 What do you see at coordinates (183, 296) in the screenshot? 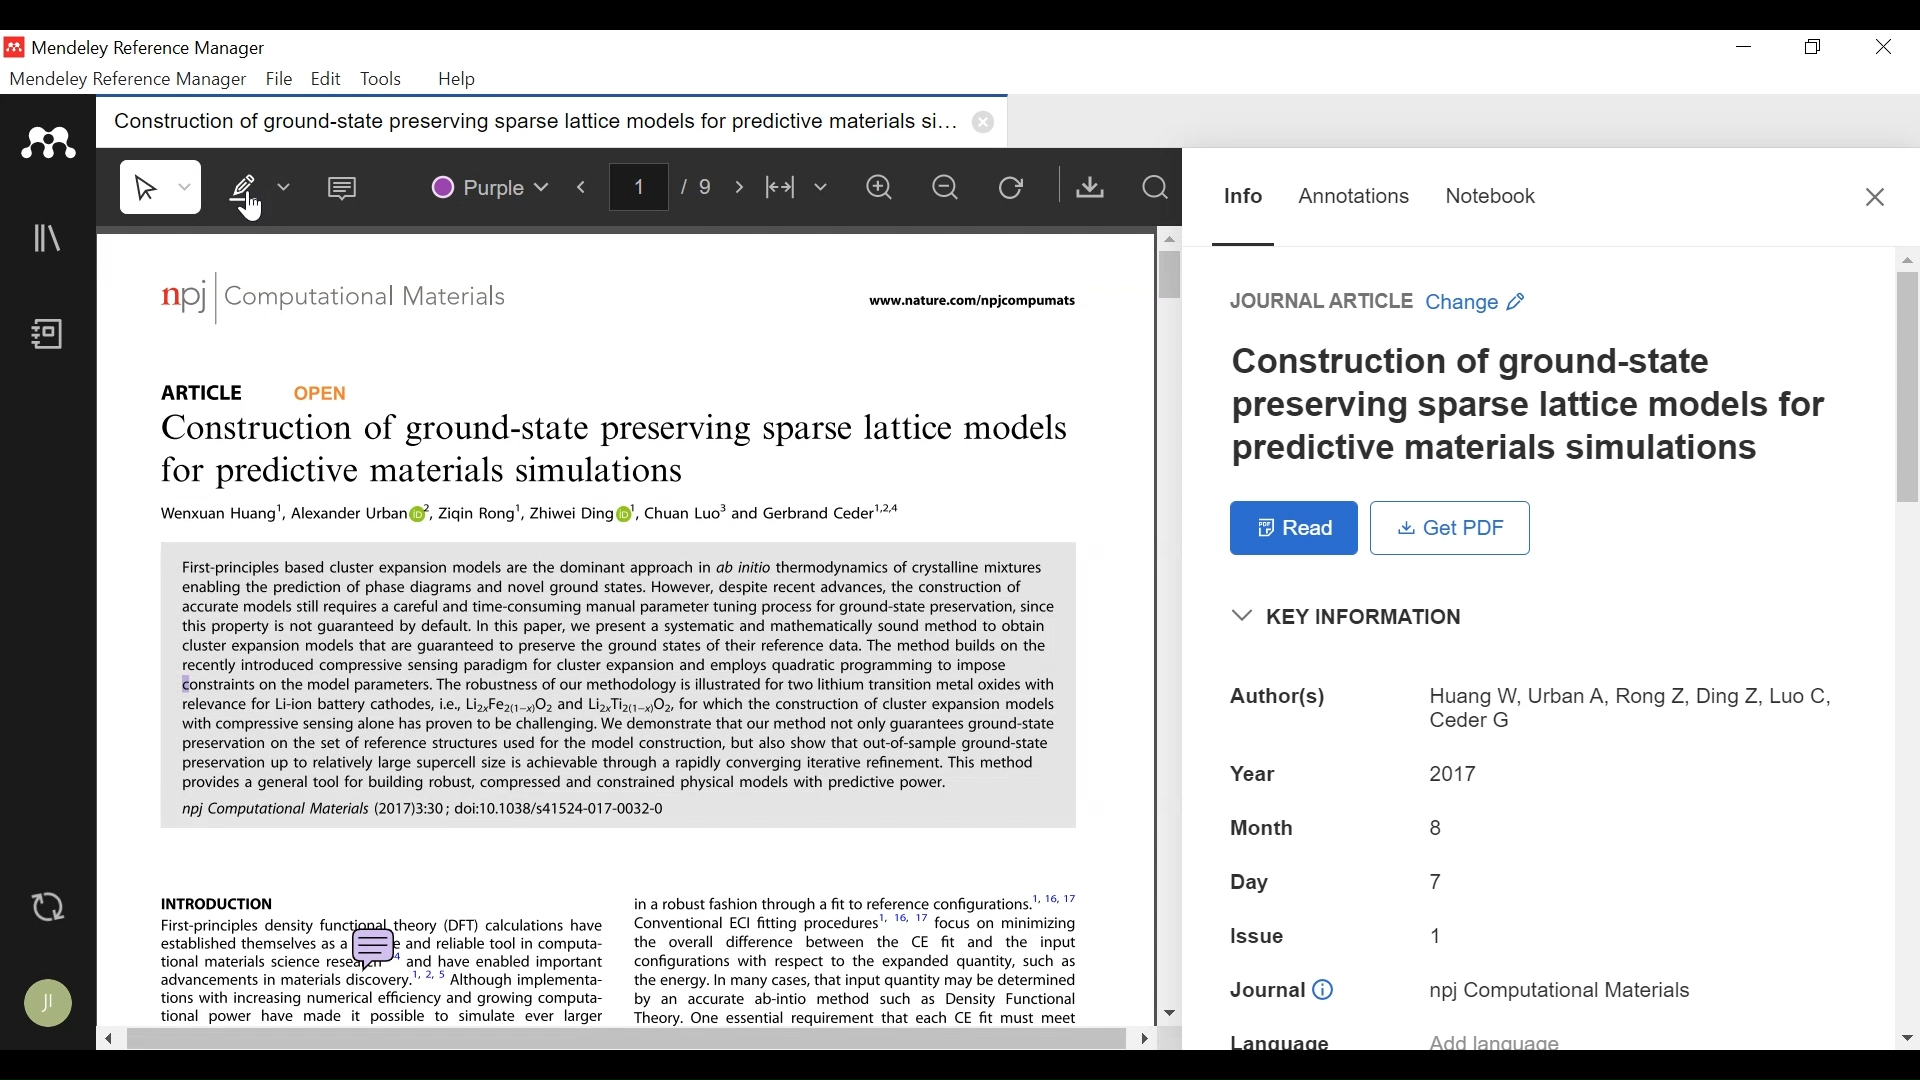
I see `logo` at bounding box center [183, 296].